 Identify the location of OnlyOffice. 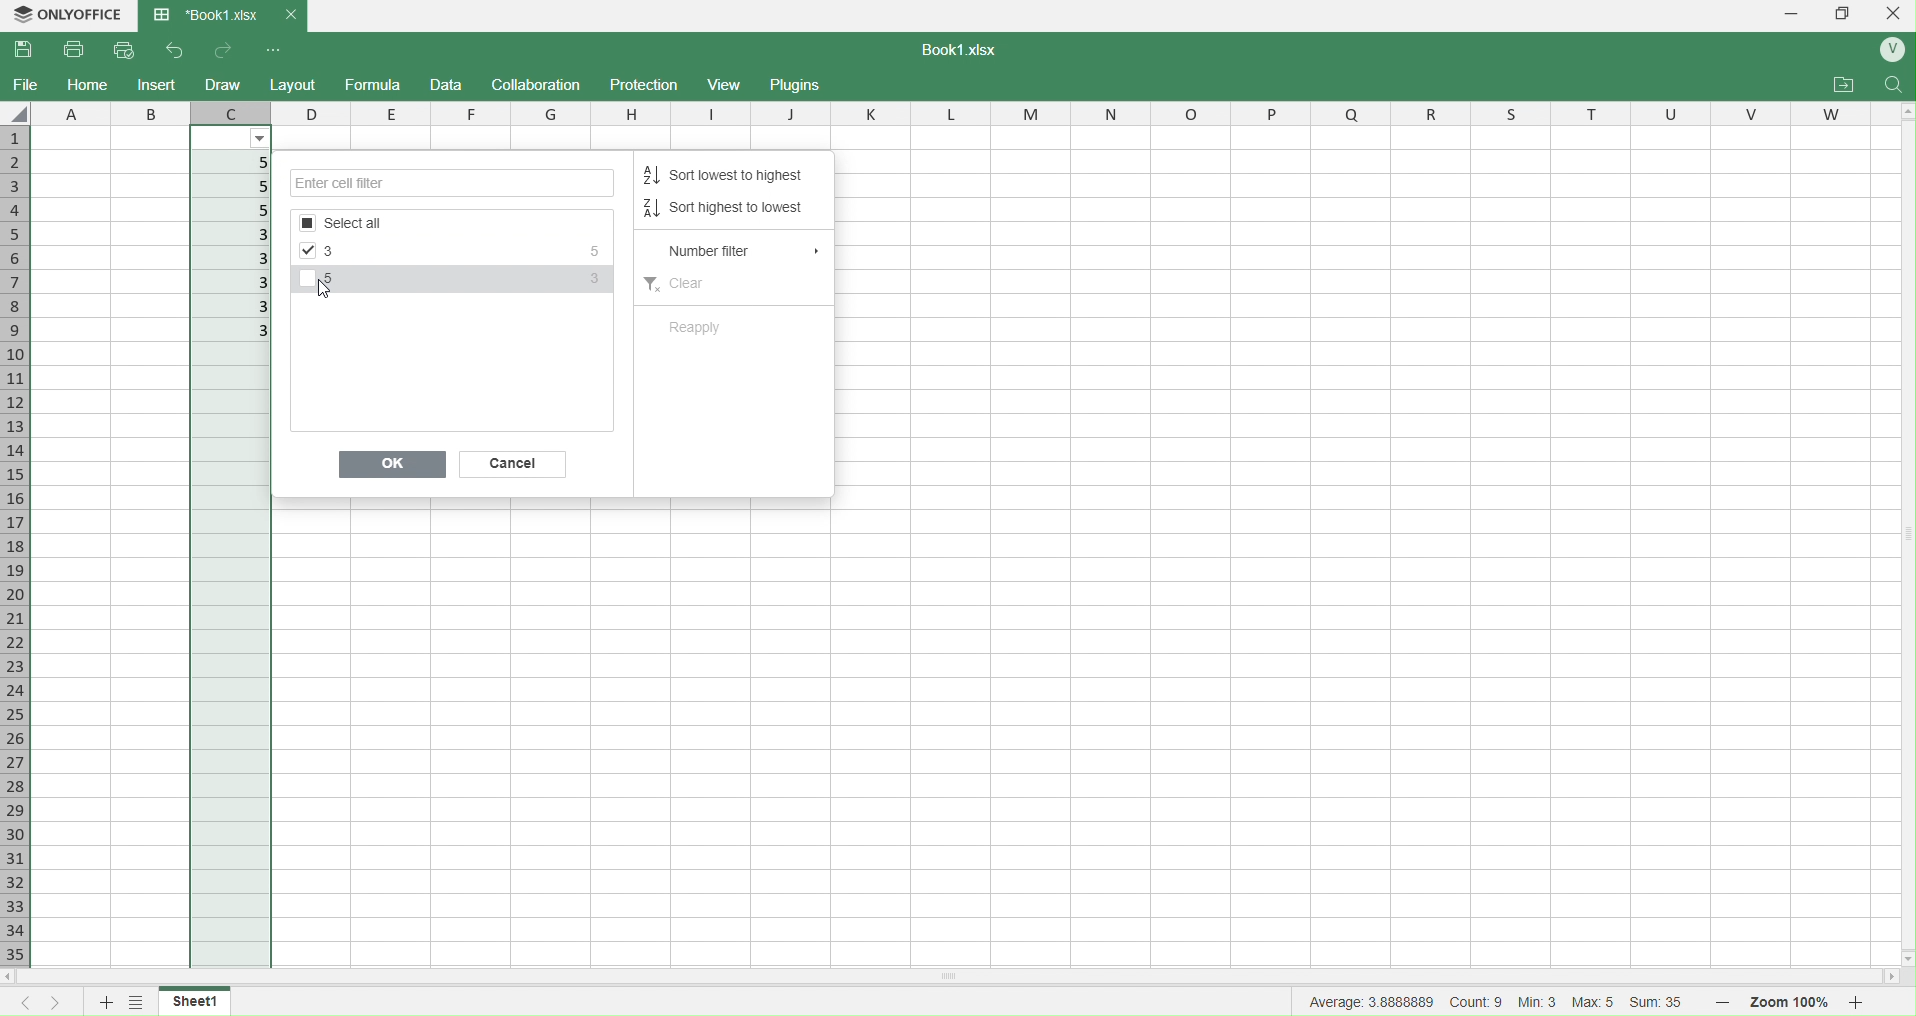
(71, 14).